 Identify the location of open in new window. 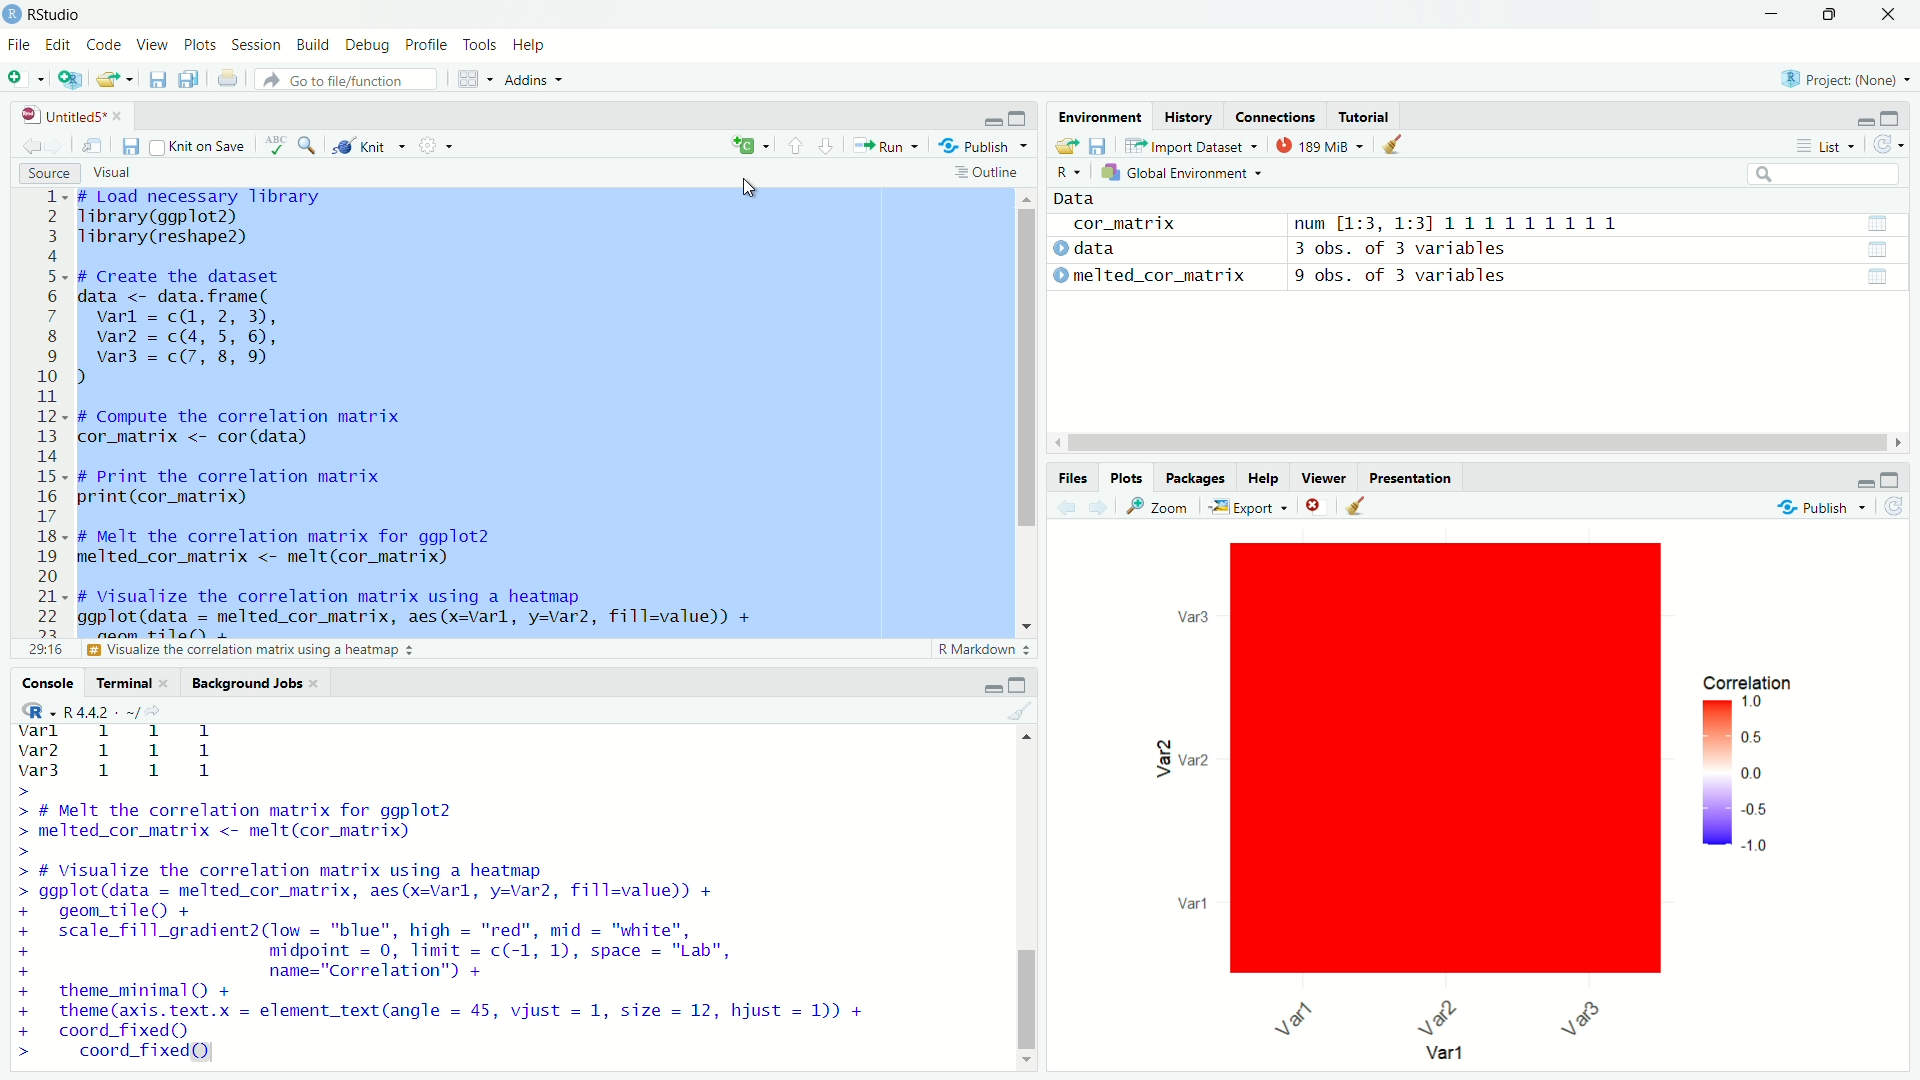
(98, 147).